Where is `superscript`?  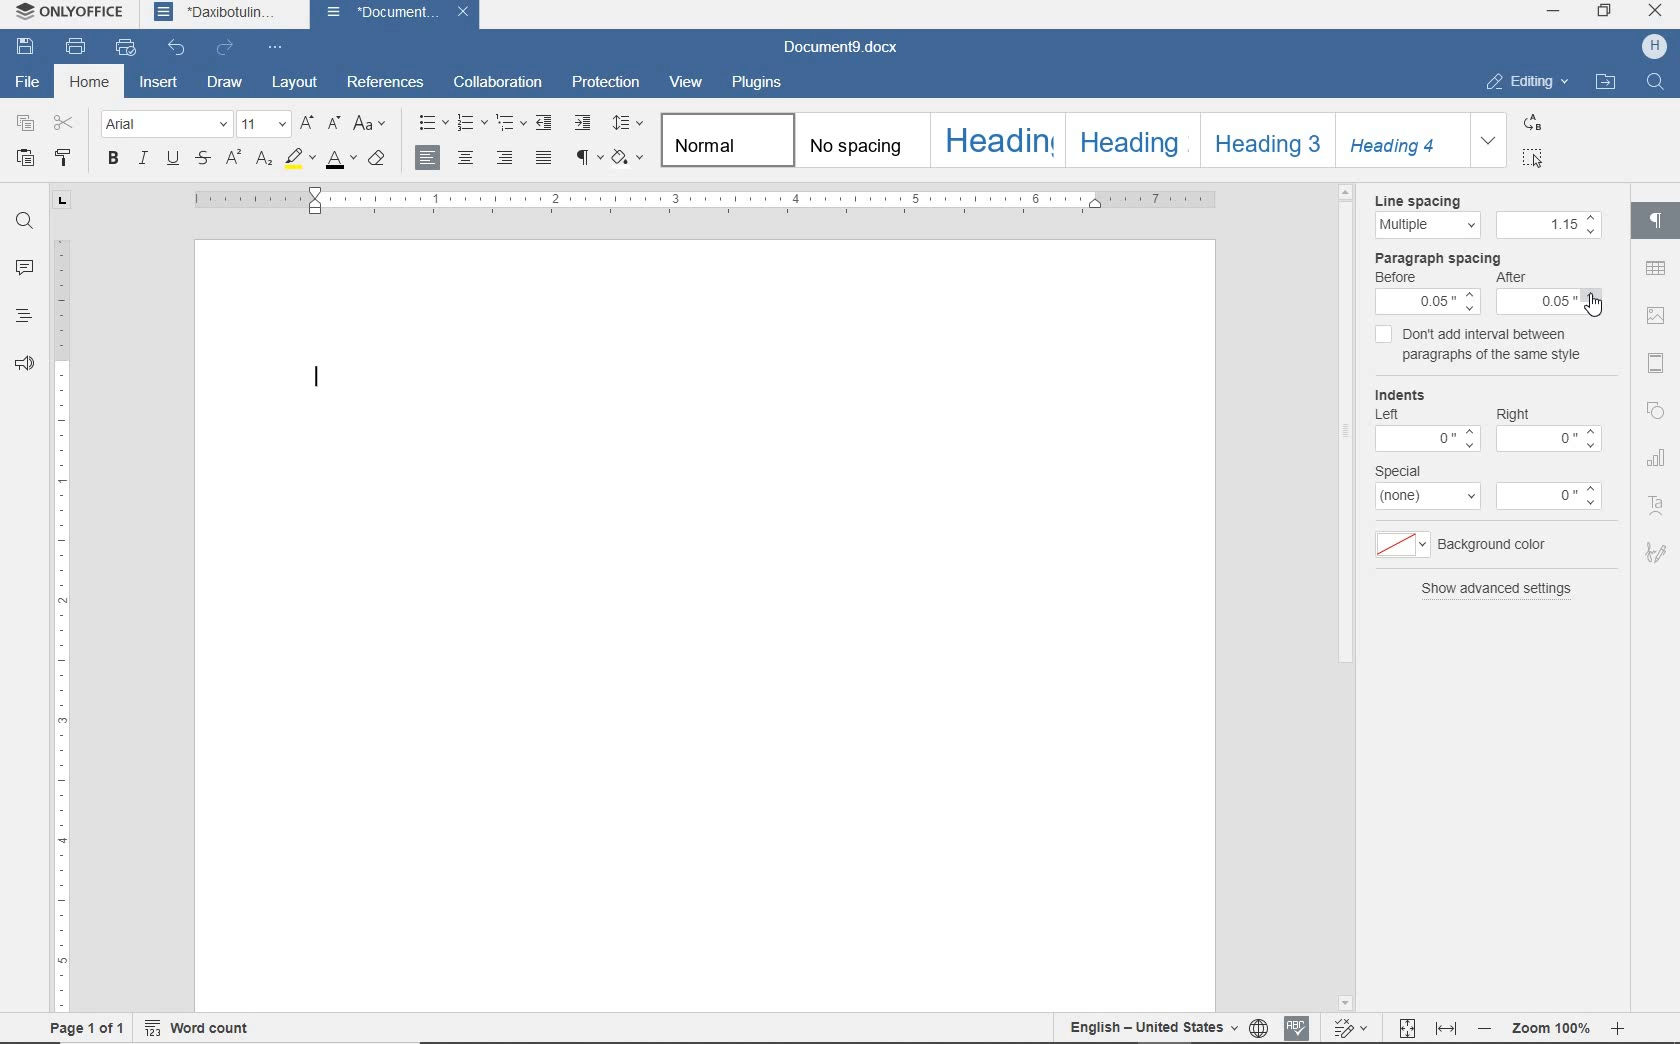
superscript is located at coordinates (235, 160).